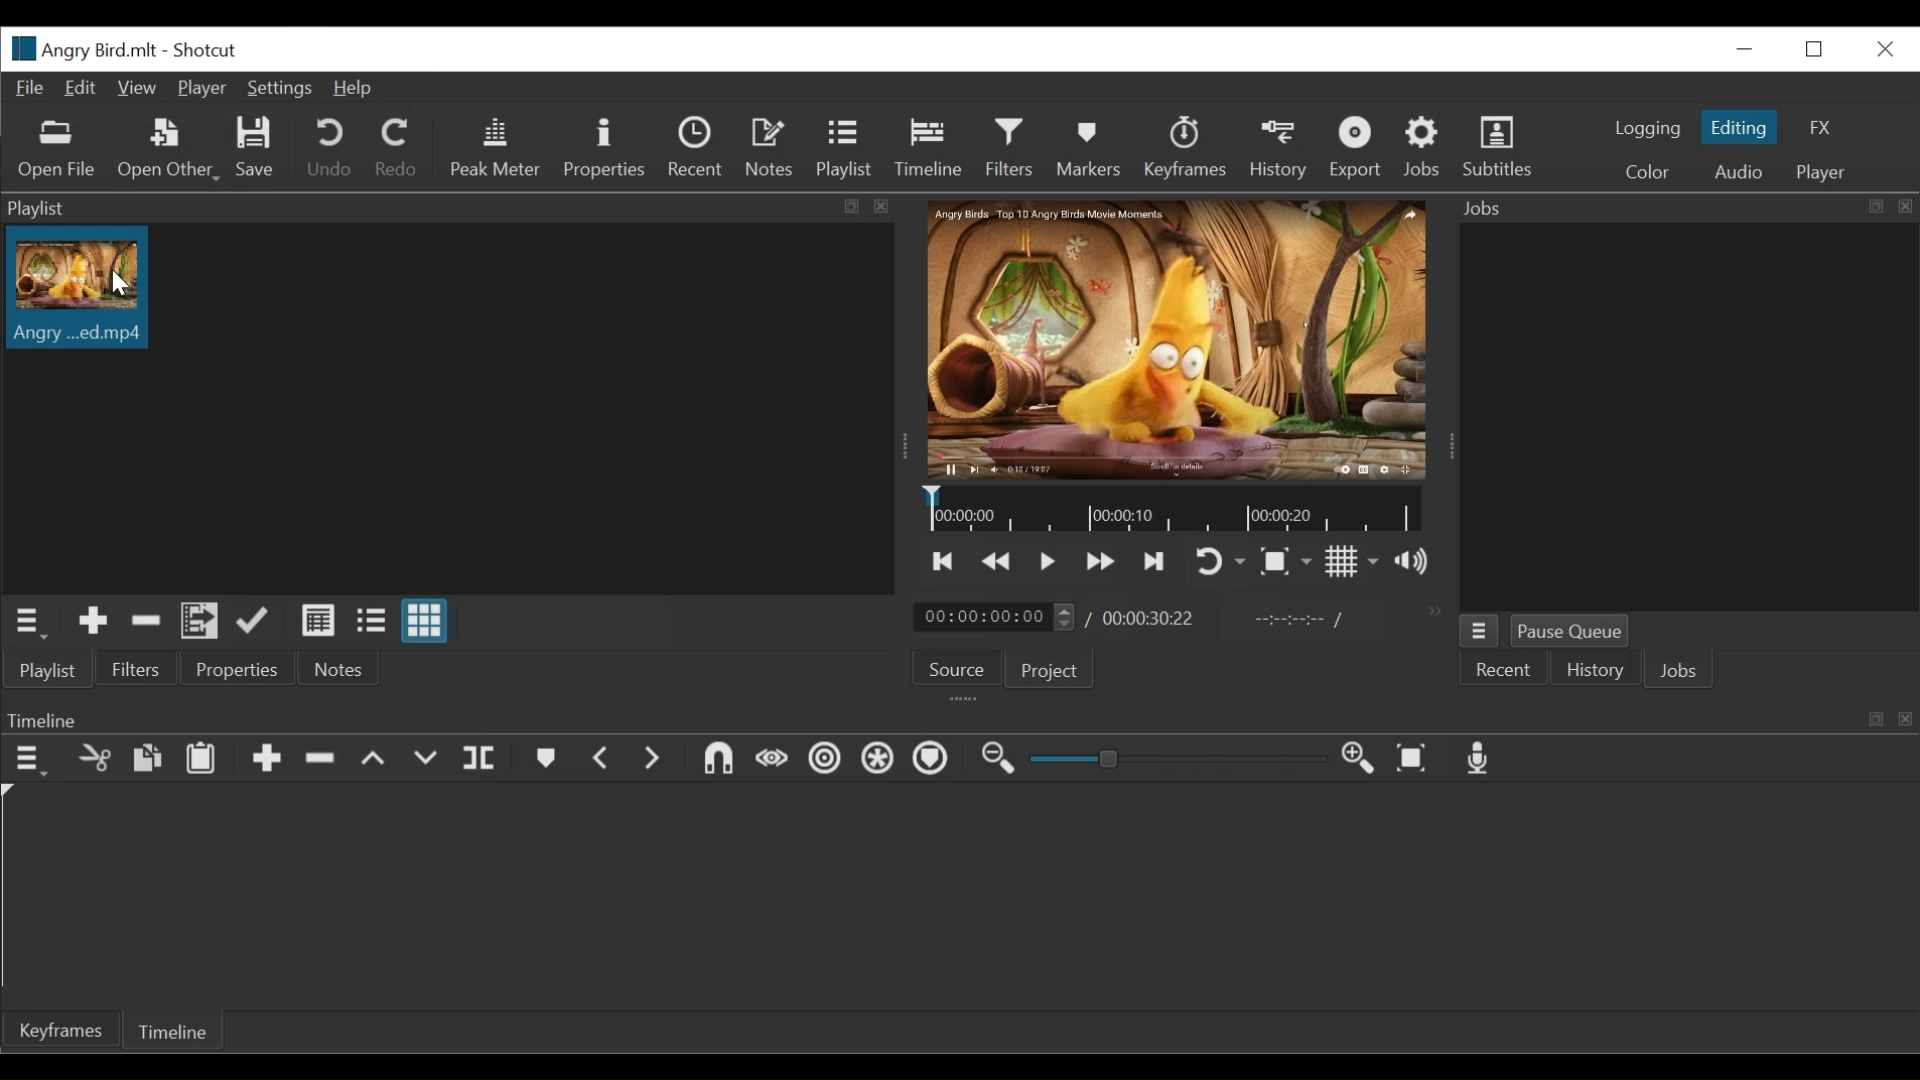  I want to click on split payhead, so click(479, 758).